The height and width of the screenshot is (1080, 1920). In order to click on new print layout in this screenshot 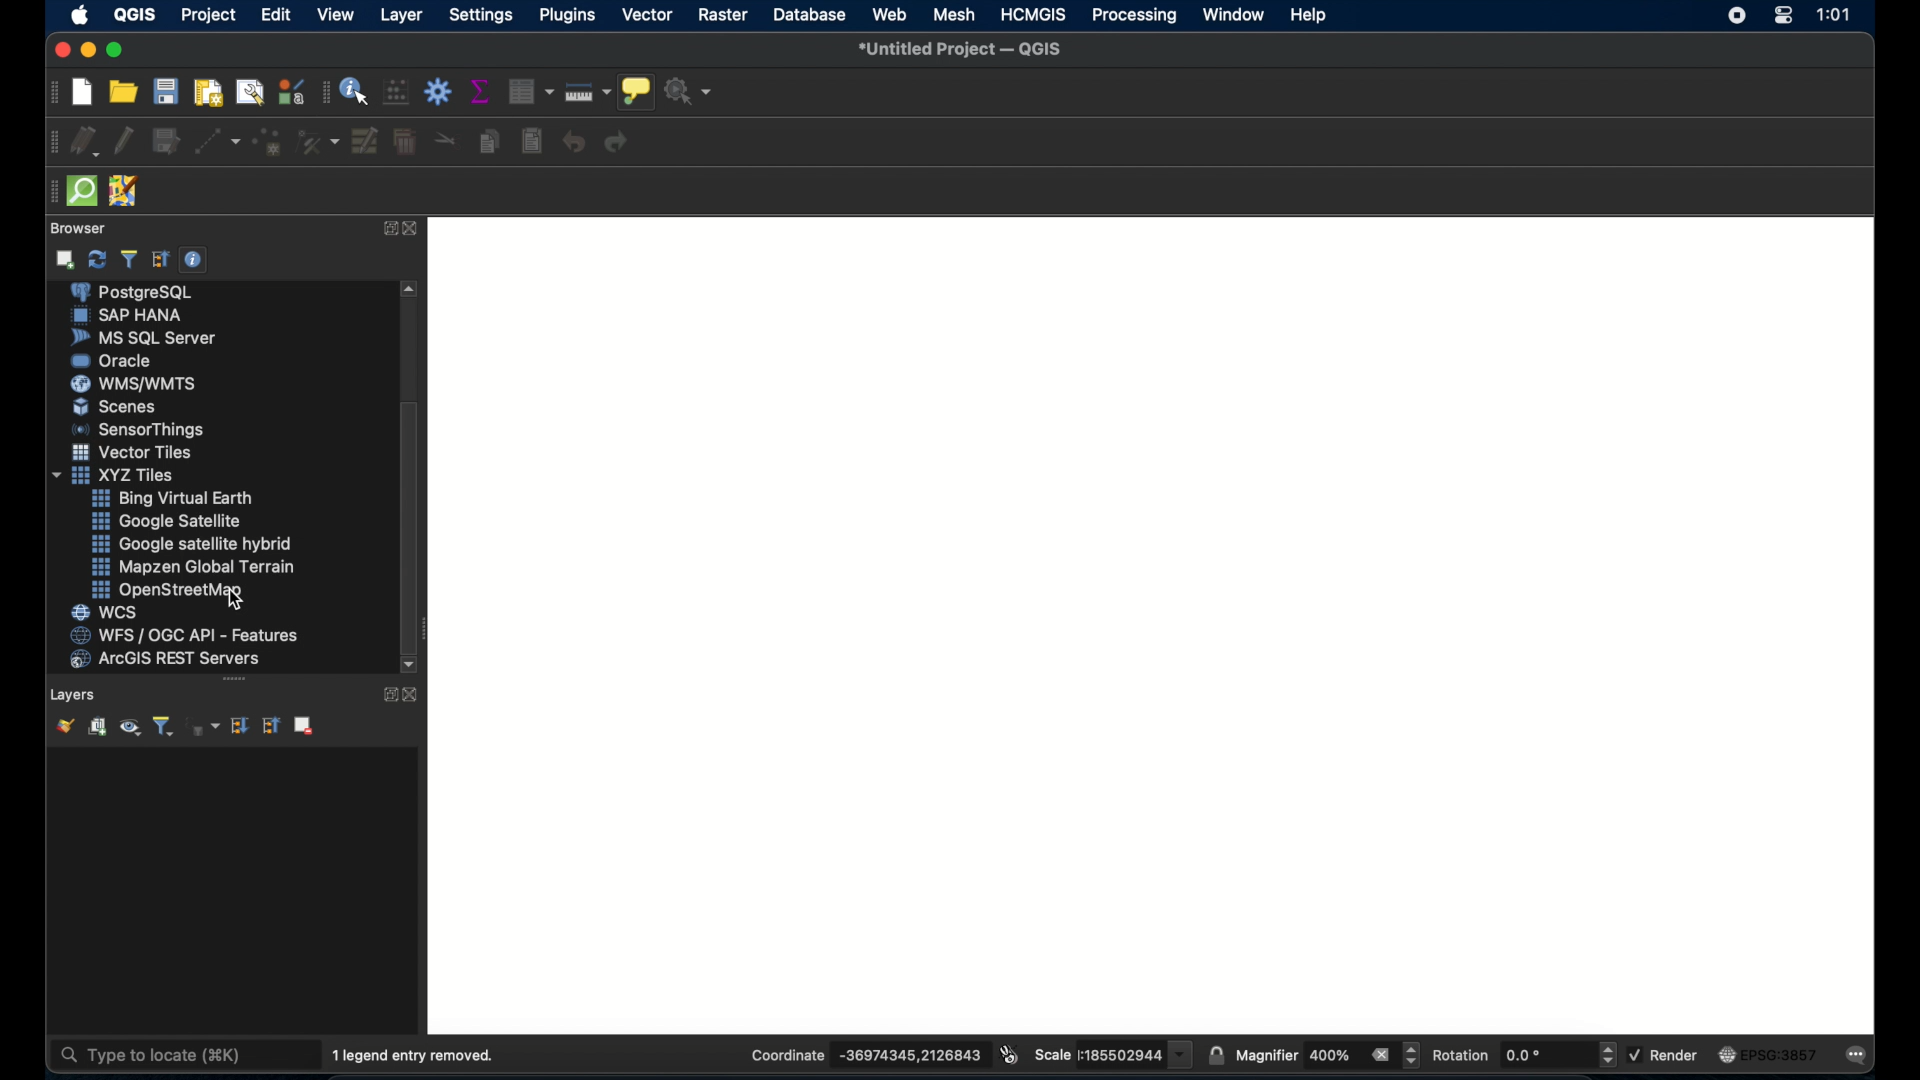, I will do `click(209, 94)`.